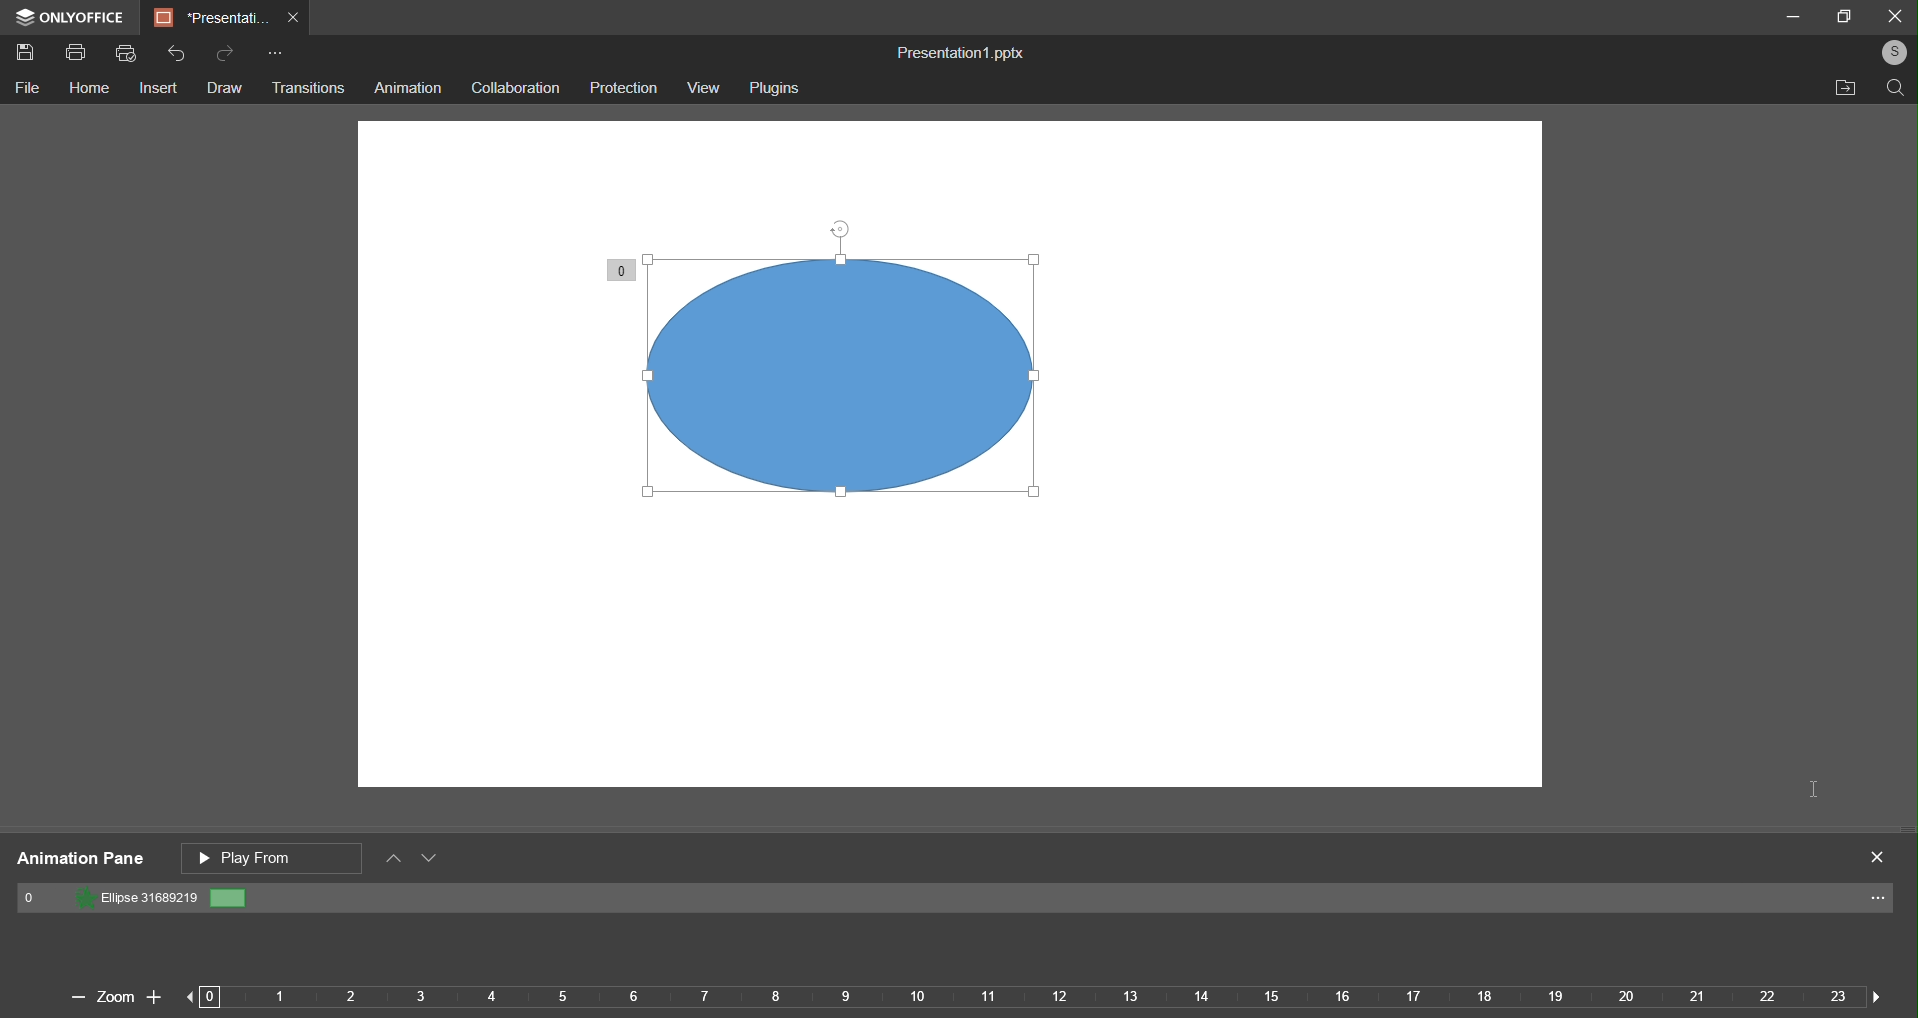  Describe the element at coordinates (1879, 856) in the screenshot. I see `close panel` at that location.